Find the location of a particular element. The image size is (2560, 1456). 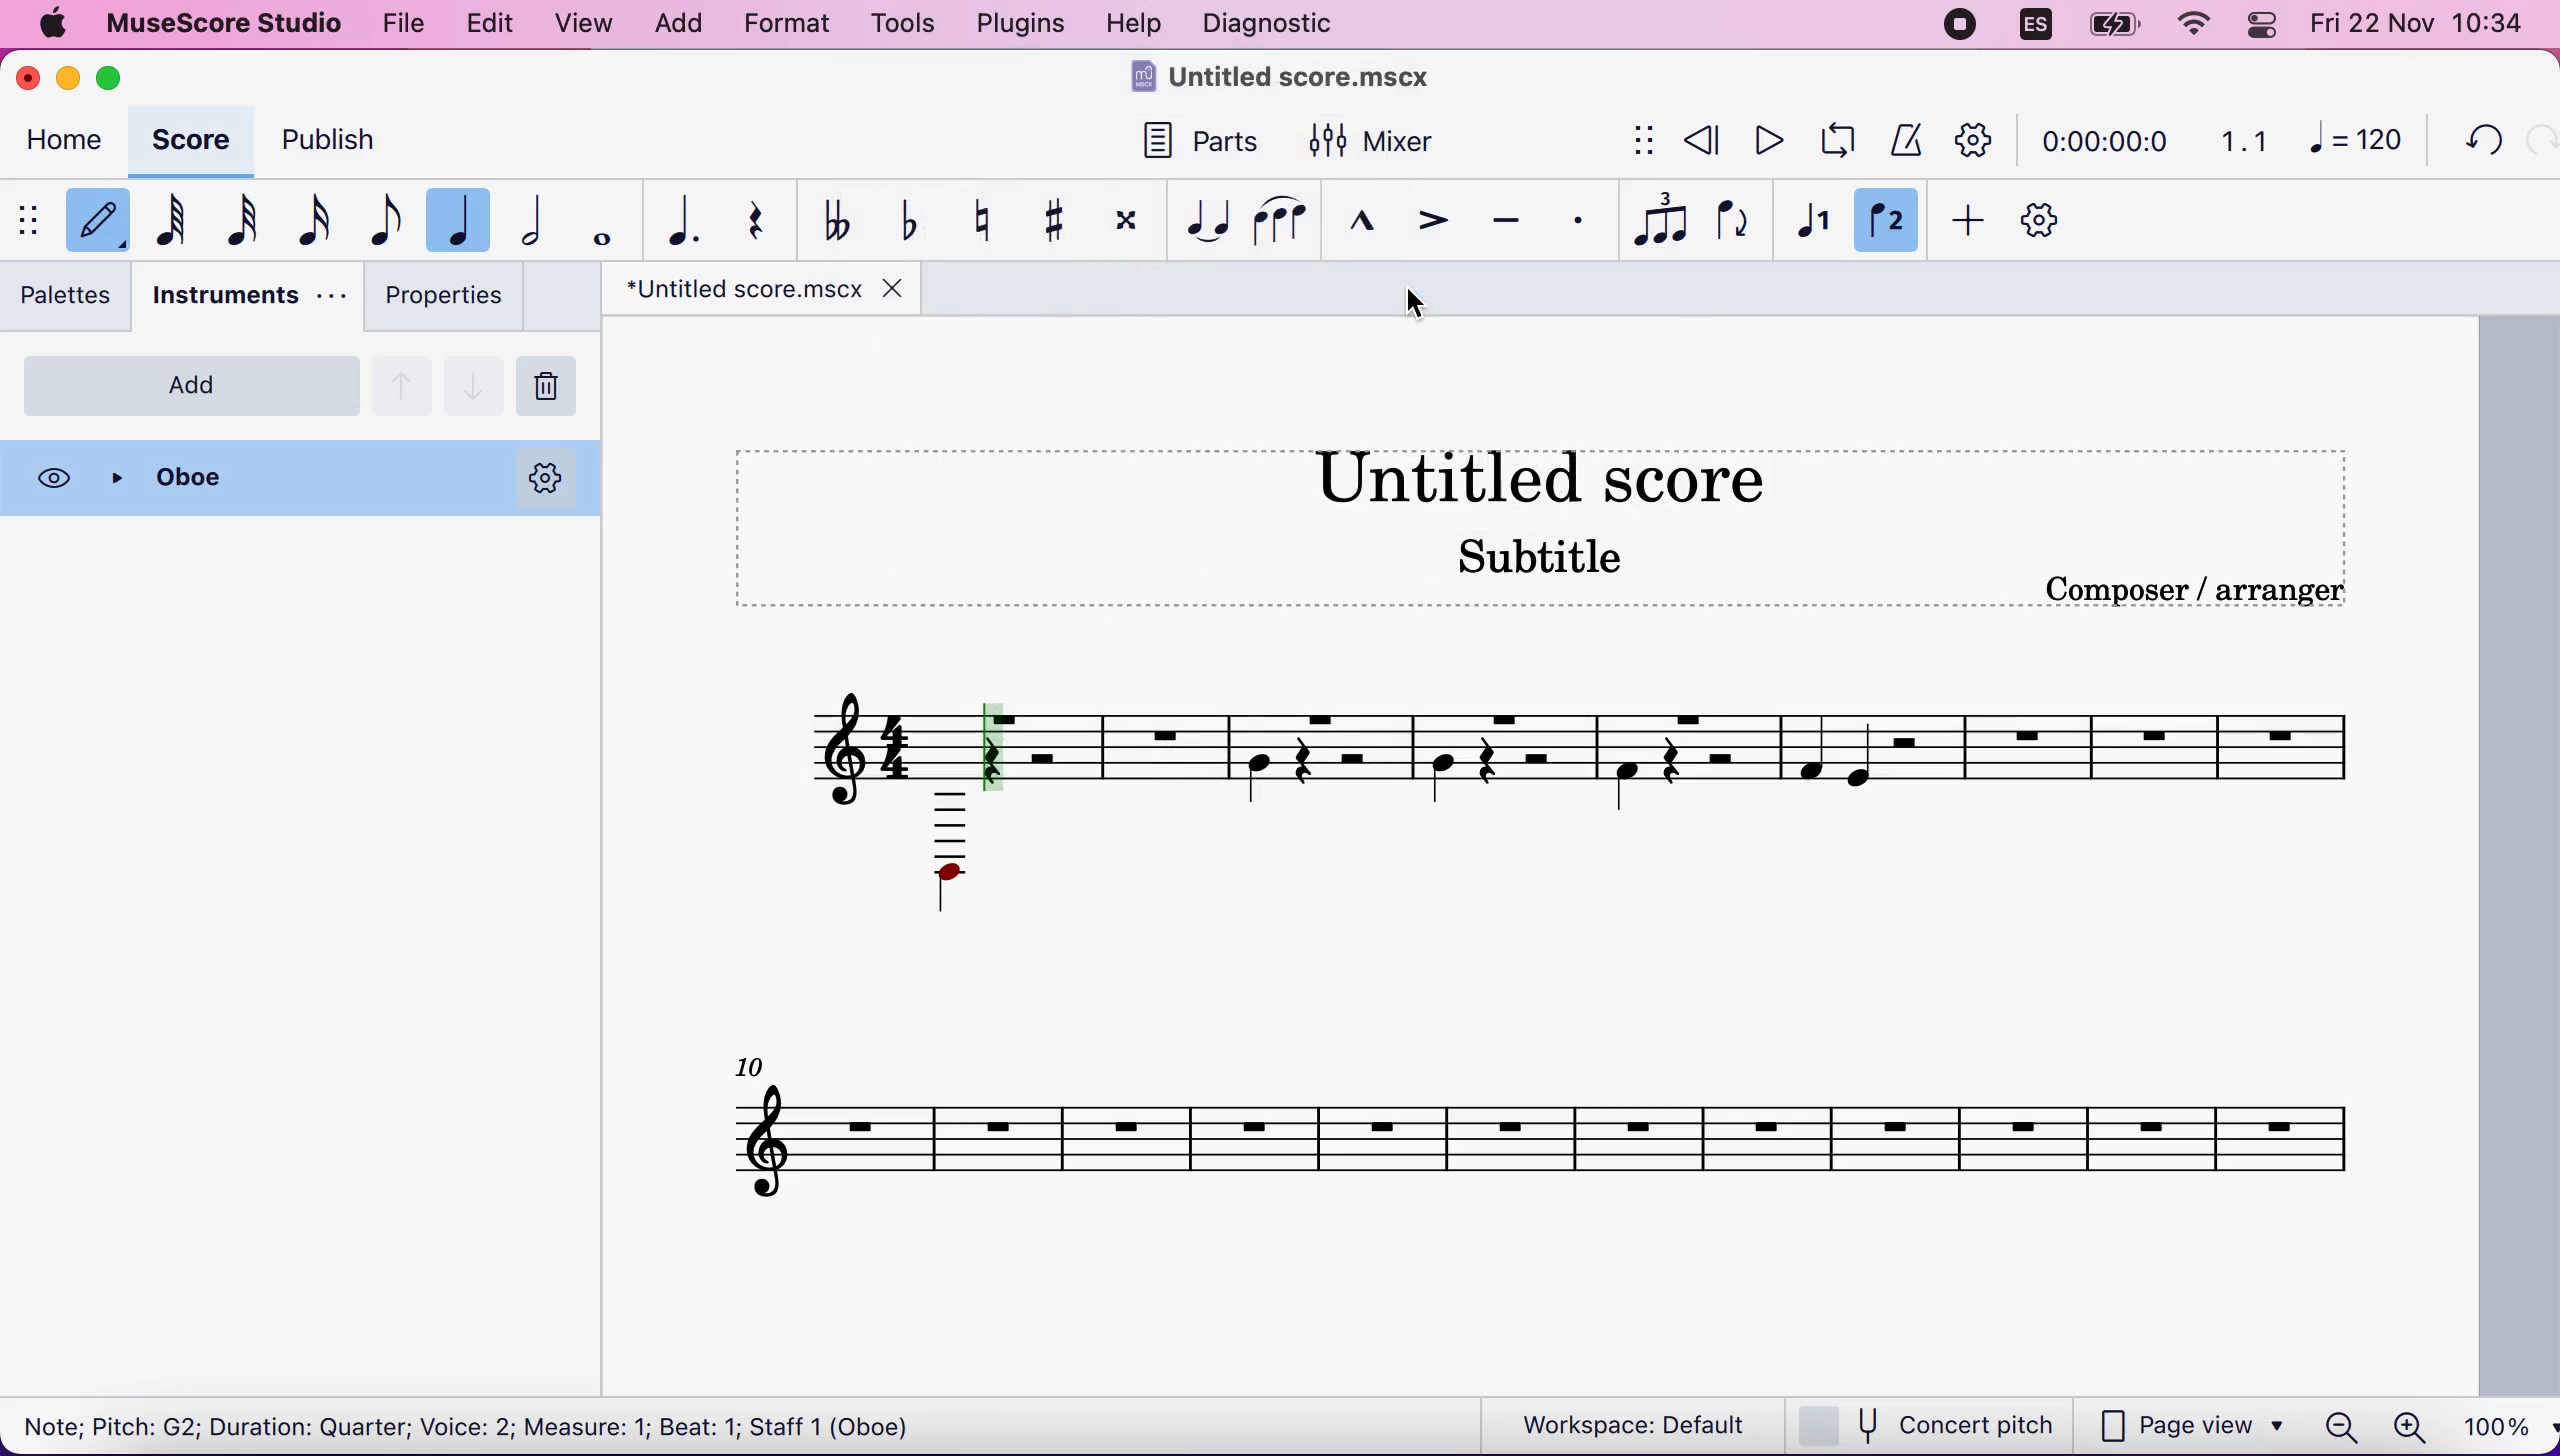

properties is located at coordinates (450, 300).